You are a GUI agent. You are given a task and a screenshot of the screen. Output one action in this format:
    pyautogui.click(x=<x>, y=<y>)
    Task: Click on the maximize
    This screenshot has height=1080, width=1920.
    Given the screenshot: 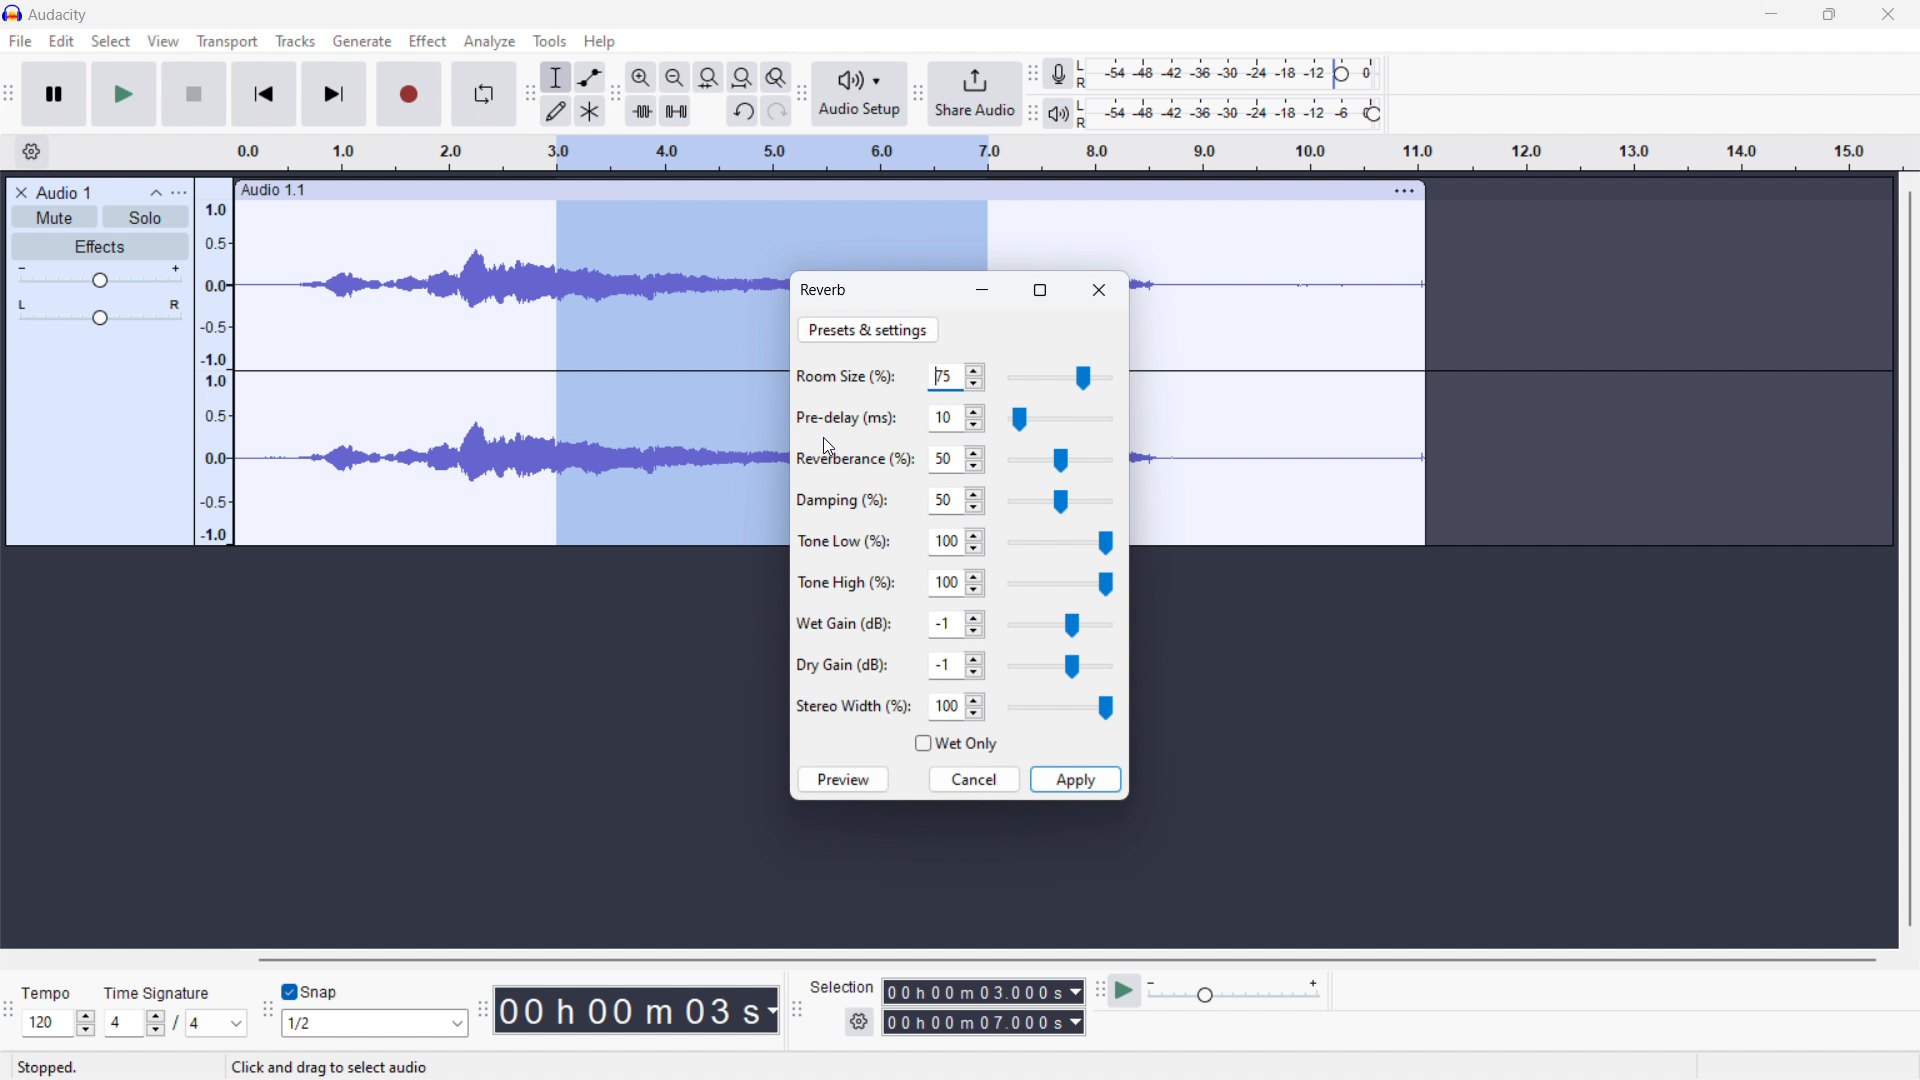 What is the action you would take?
    pyautogui.click(x=1829, y=15)
    